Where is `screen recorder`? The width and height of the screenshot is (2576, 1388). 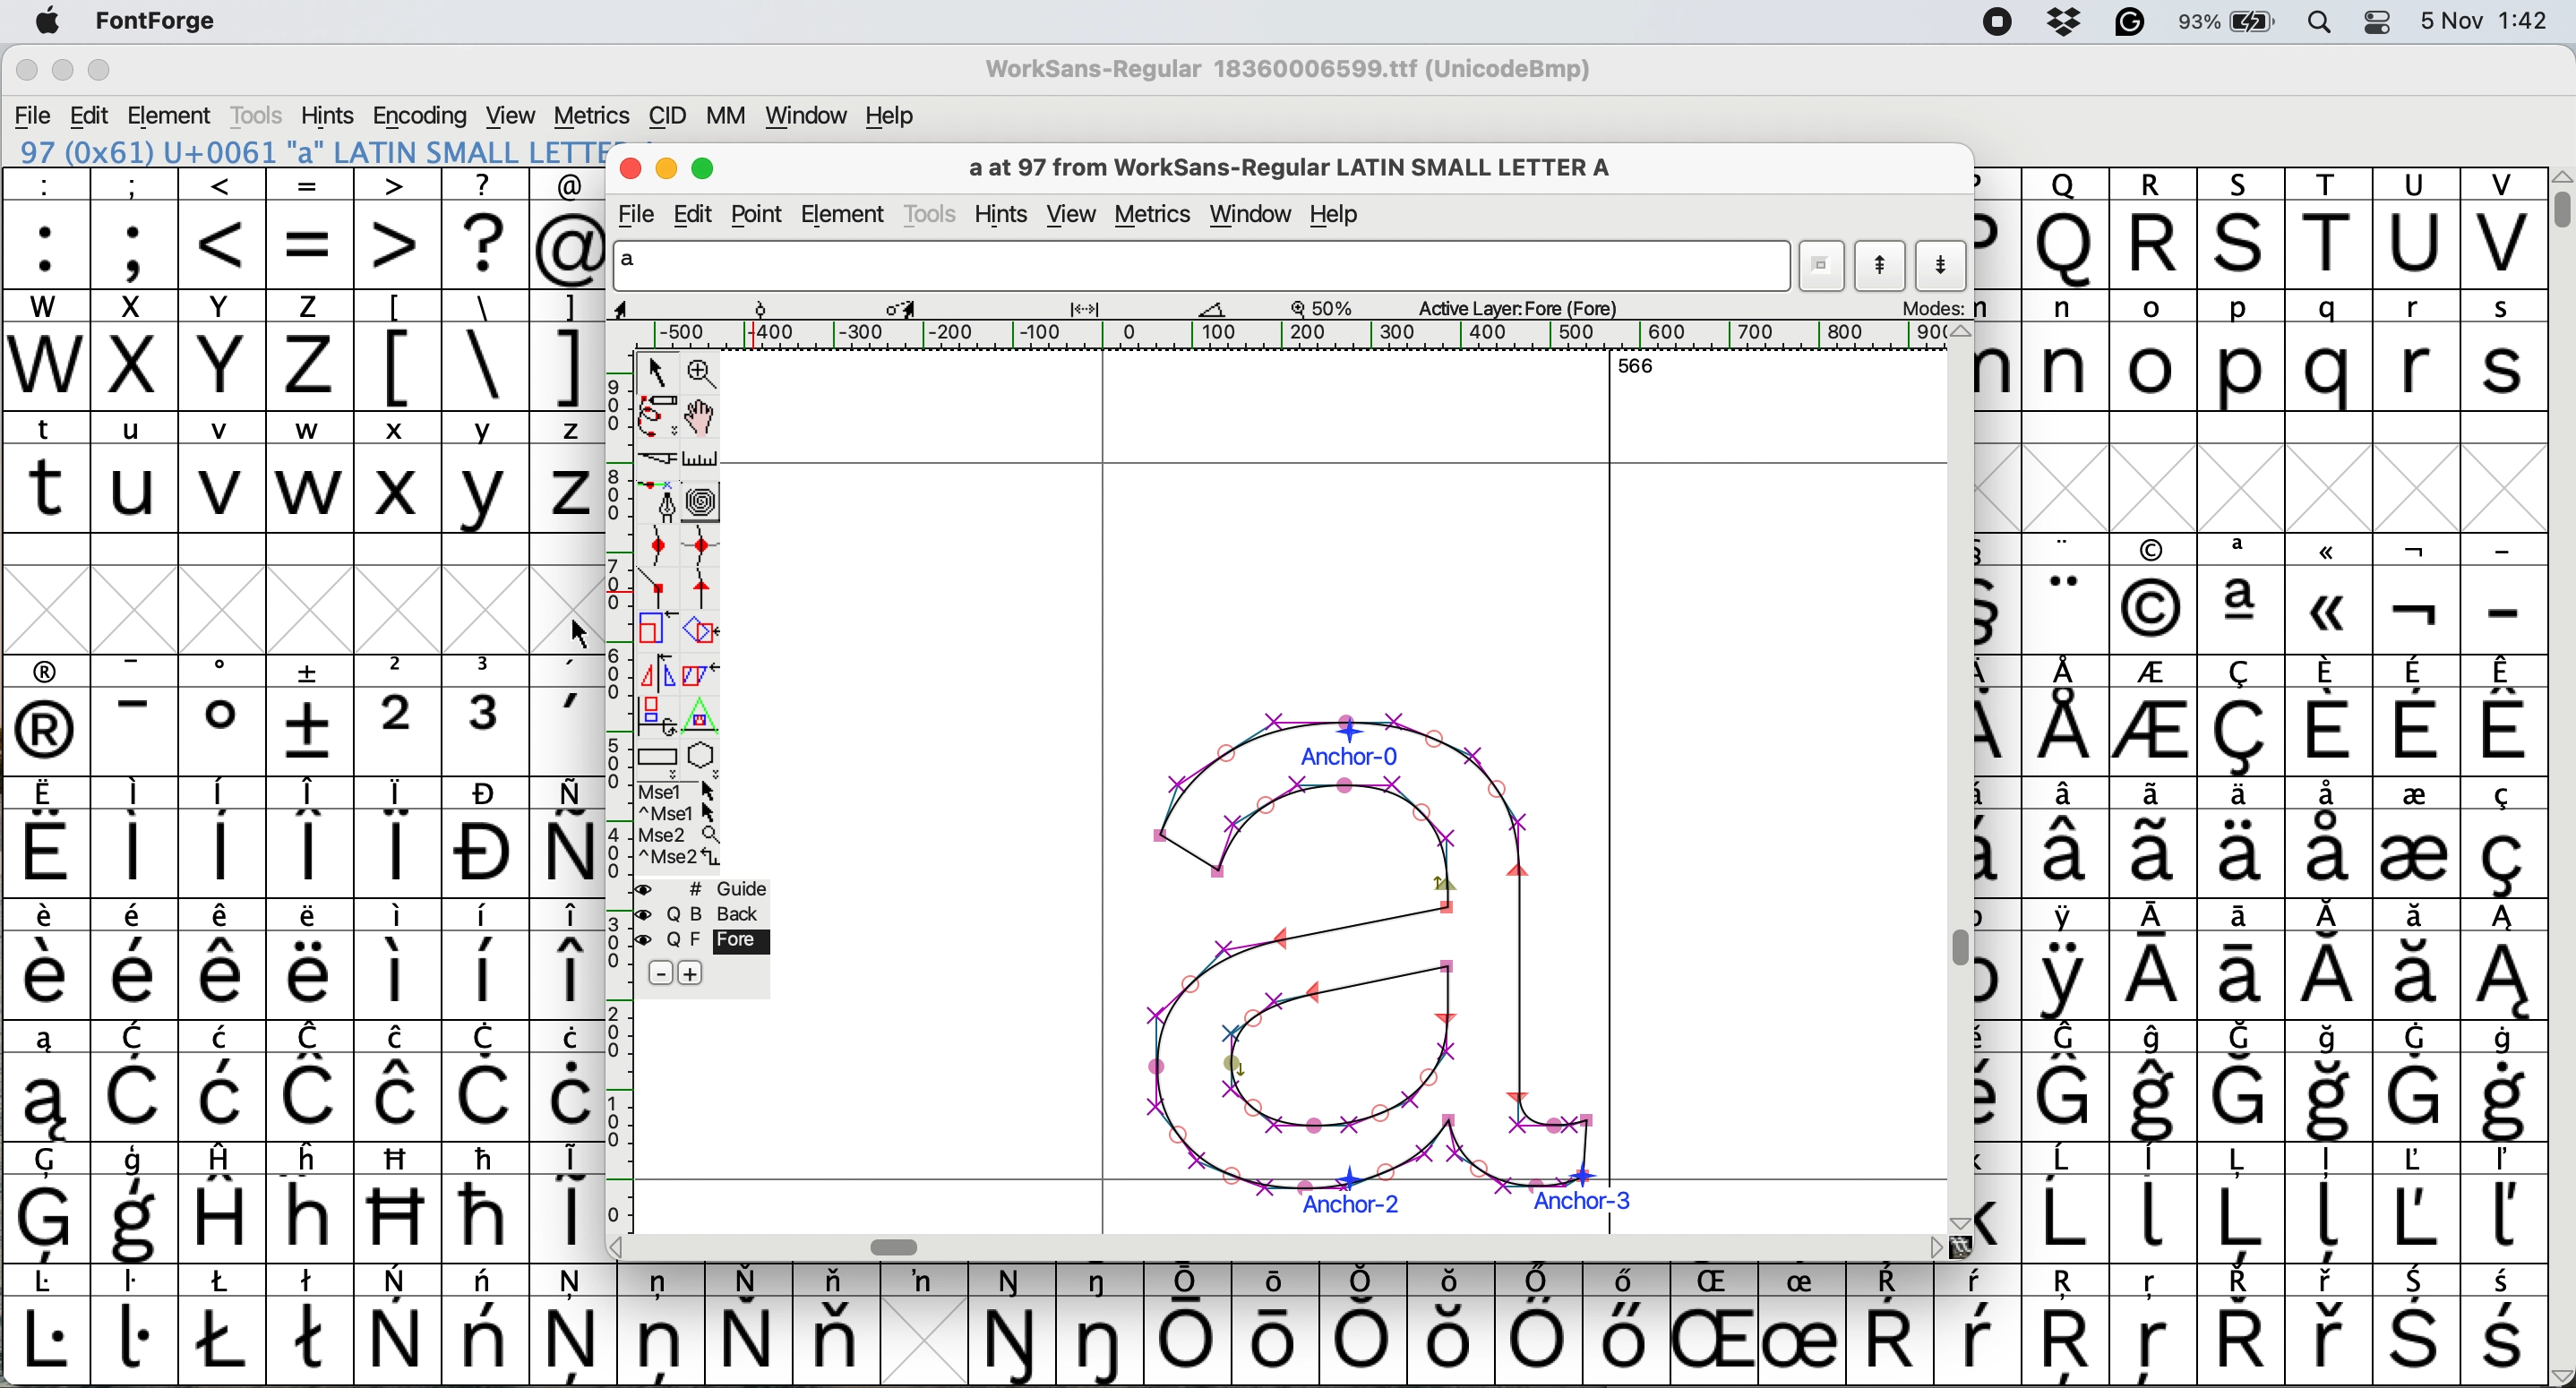
screen recorder is located at coordinates (1995, 24).